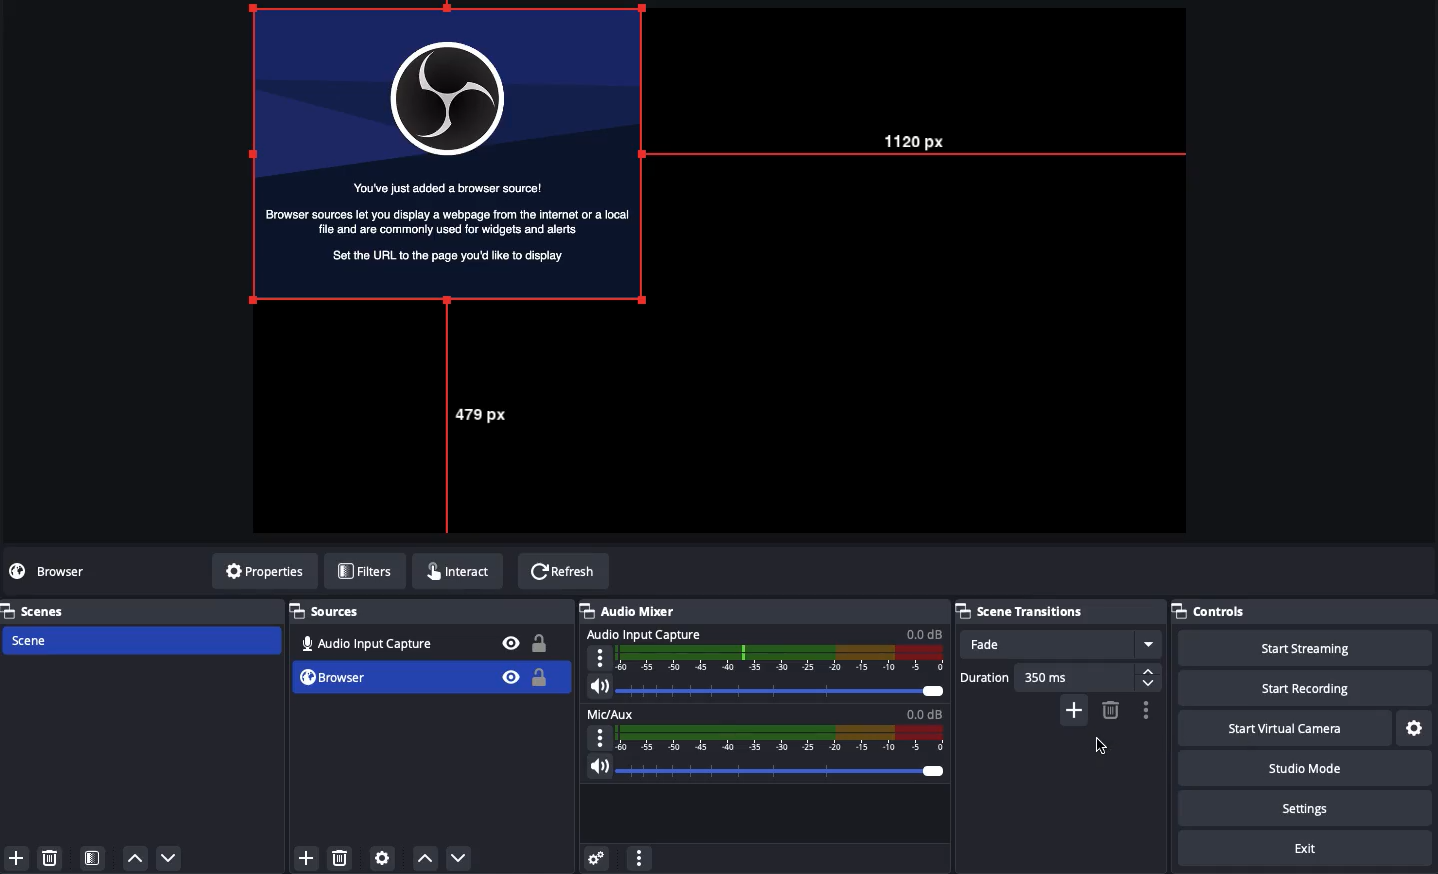 This screenshot has width=1438, height=874. I want to click on more, so click(640, 859).